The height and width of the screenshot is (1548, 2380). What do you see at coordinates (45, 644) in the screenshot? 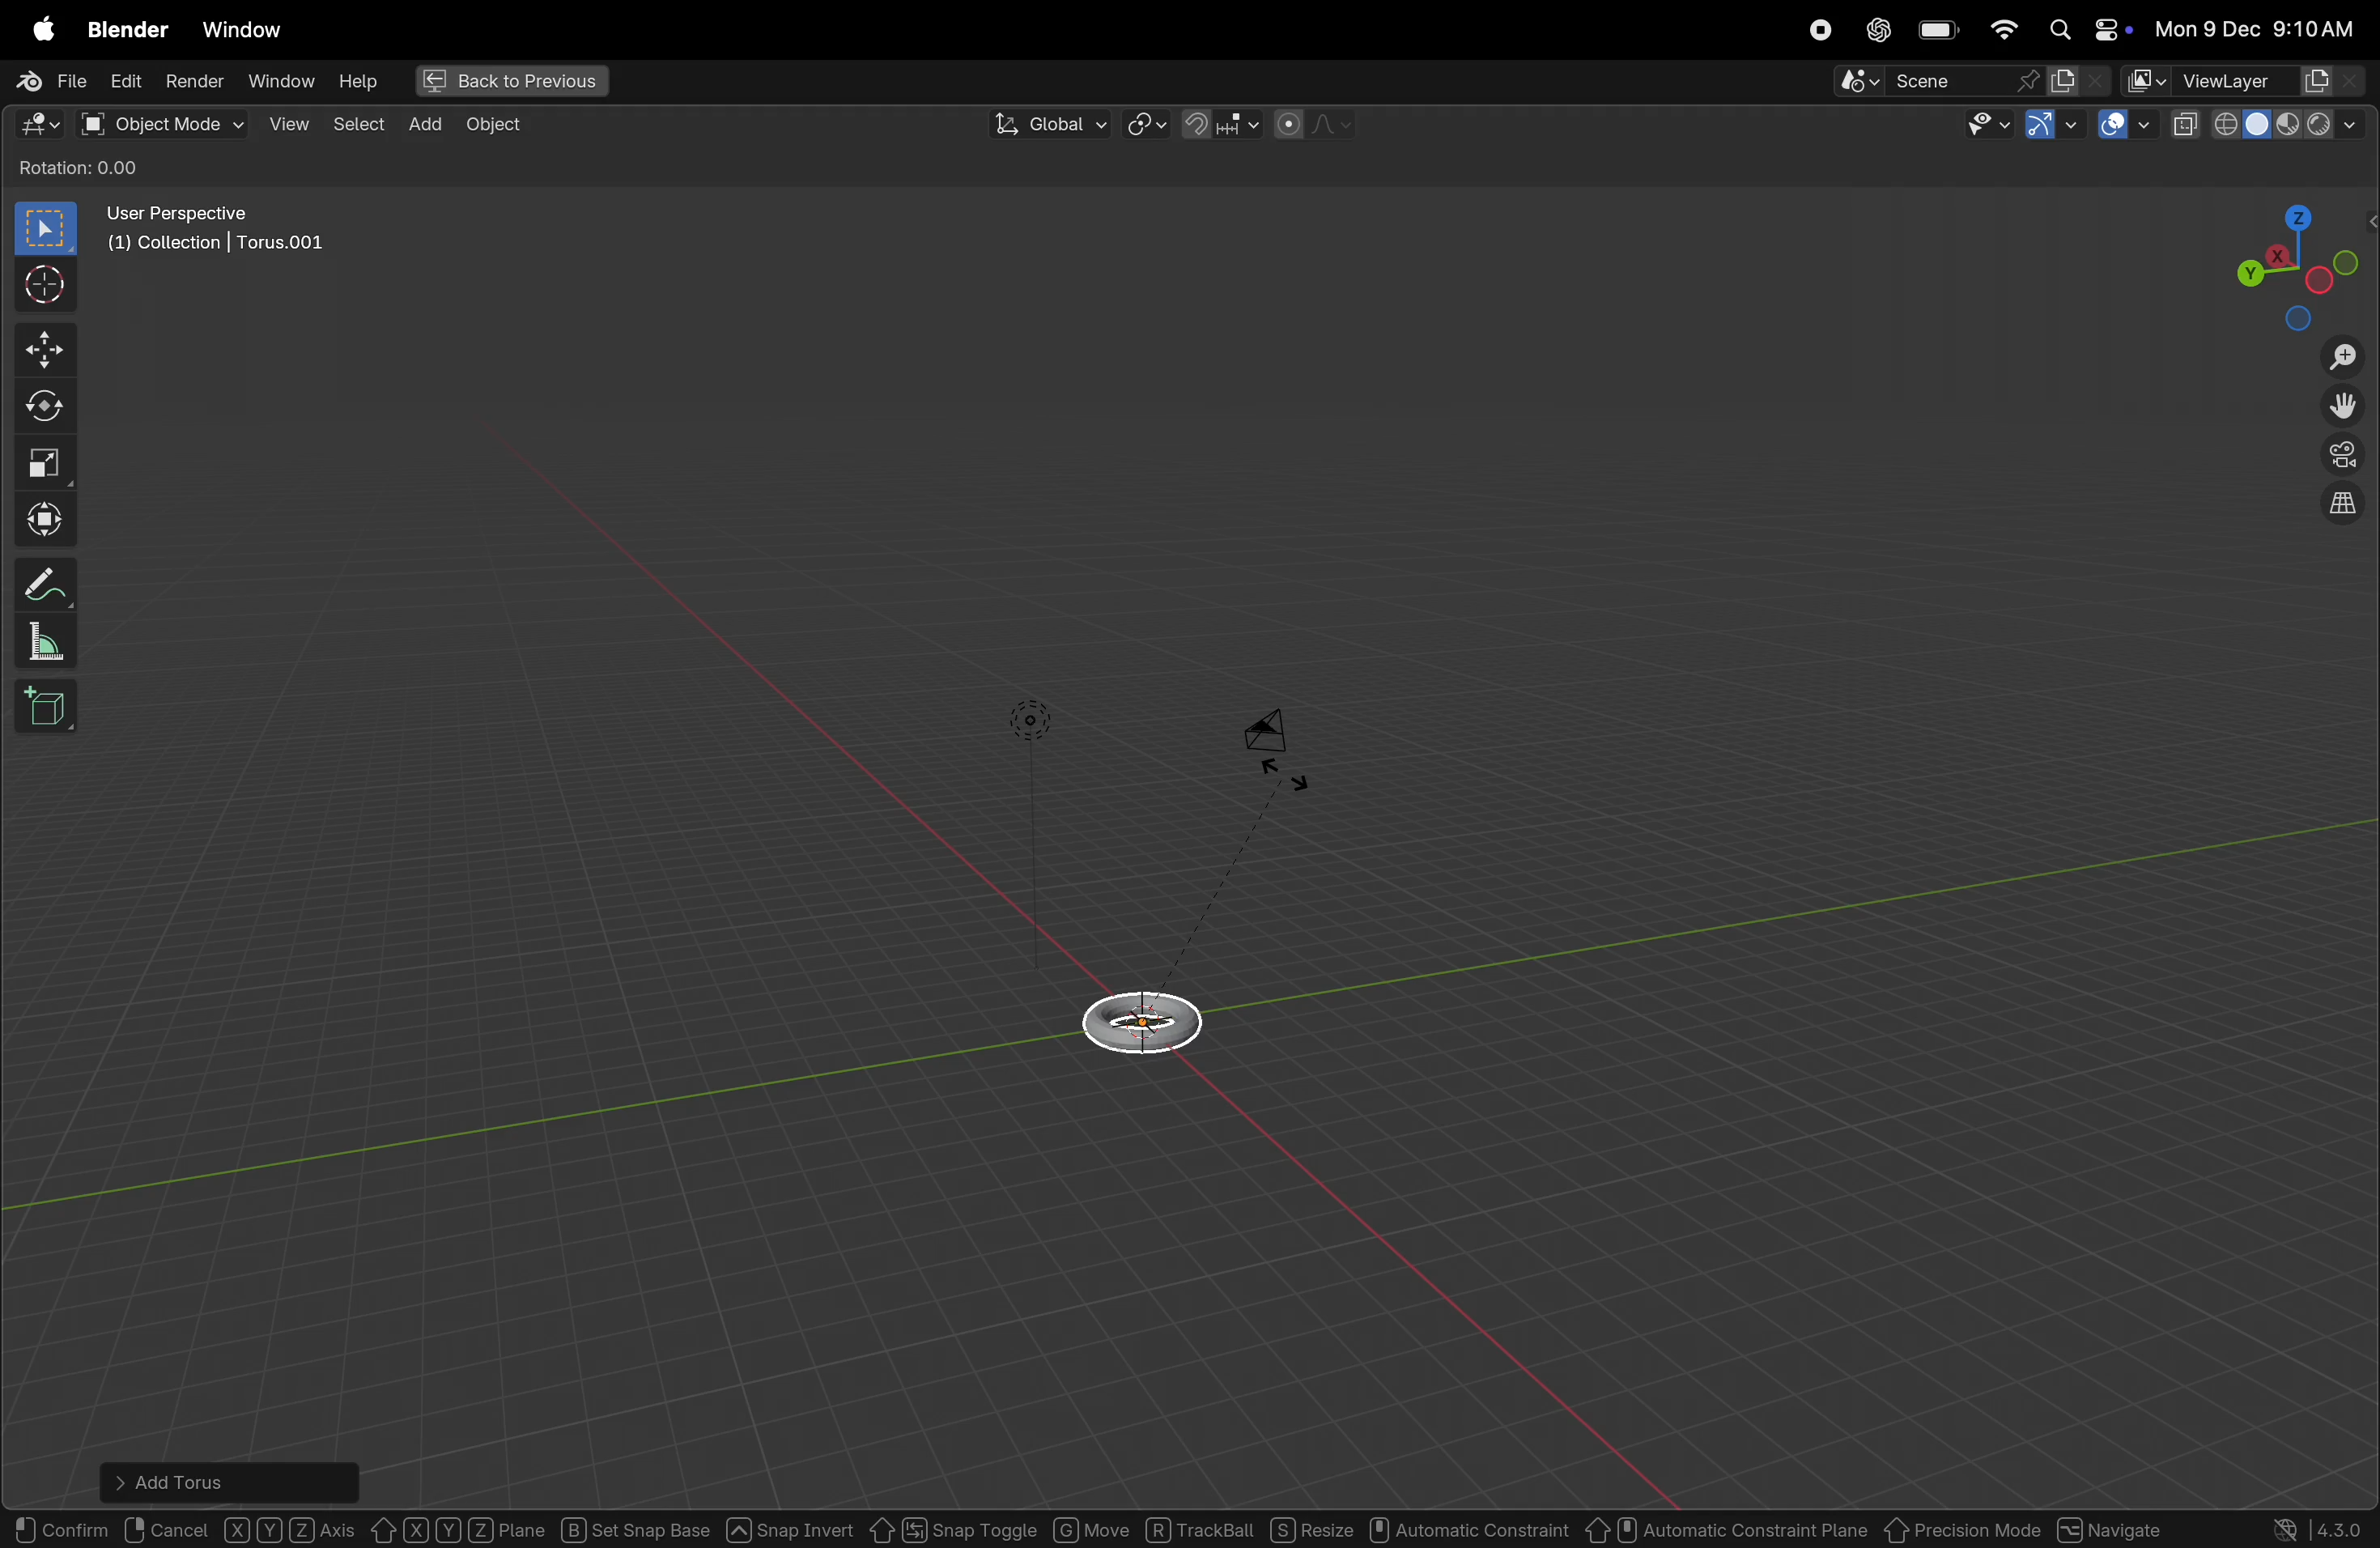
I see `measure` at bounding box center [45, 644].